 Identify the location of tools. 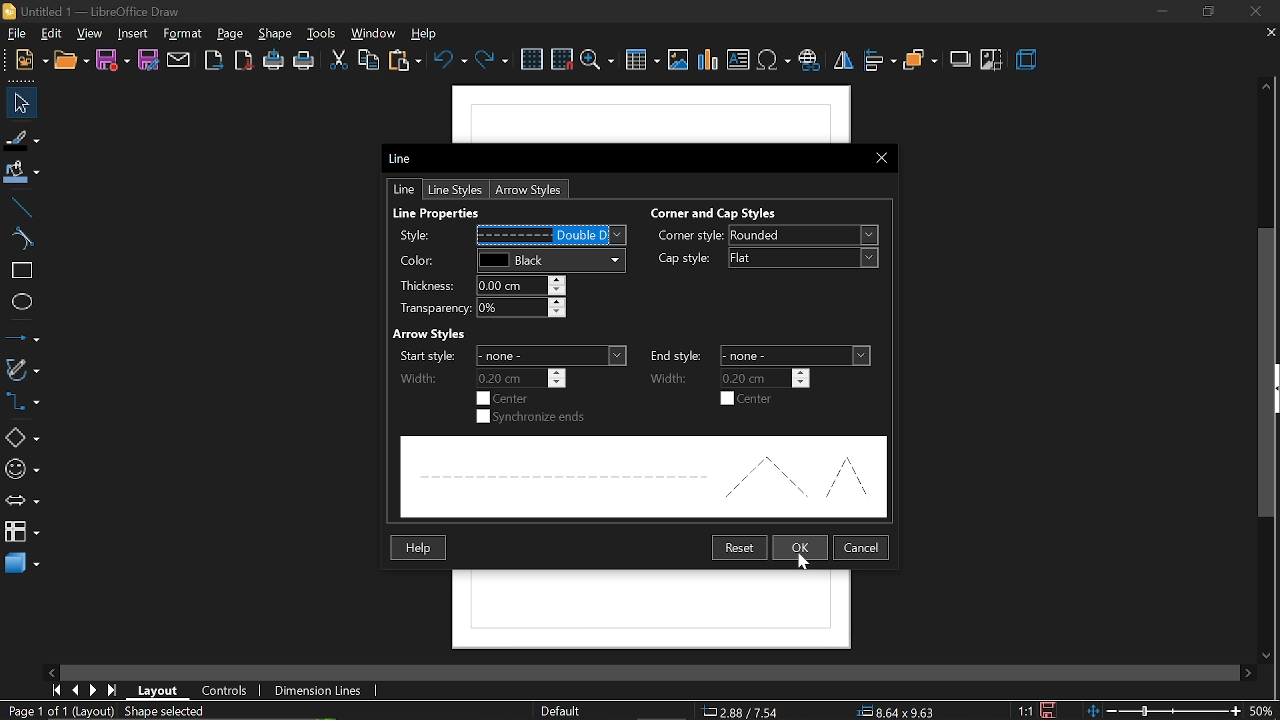
(322, 34).